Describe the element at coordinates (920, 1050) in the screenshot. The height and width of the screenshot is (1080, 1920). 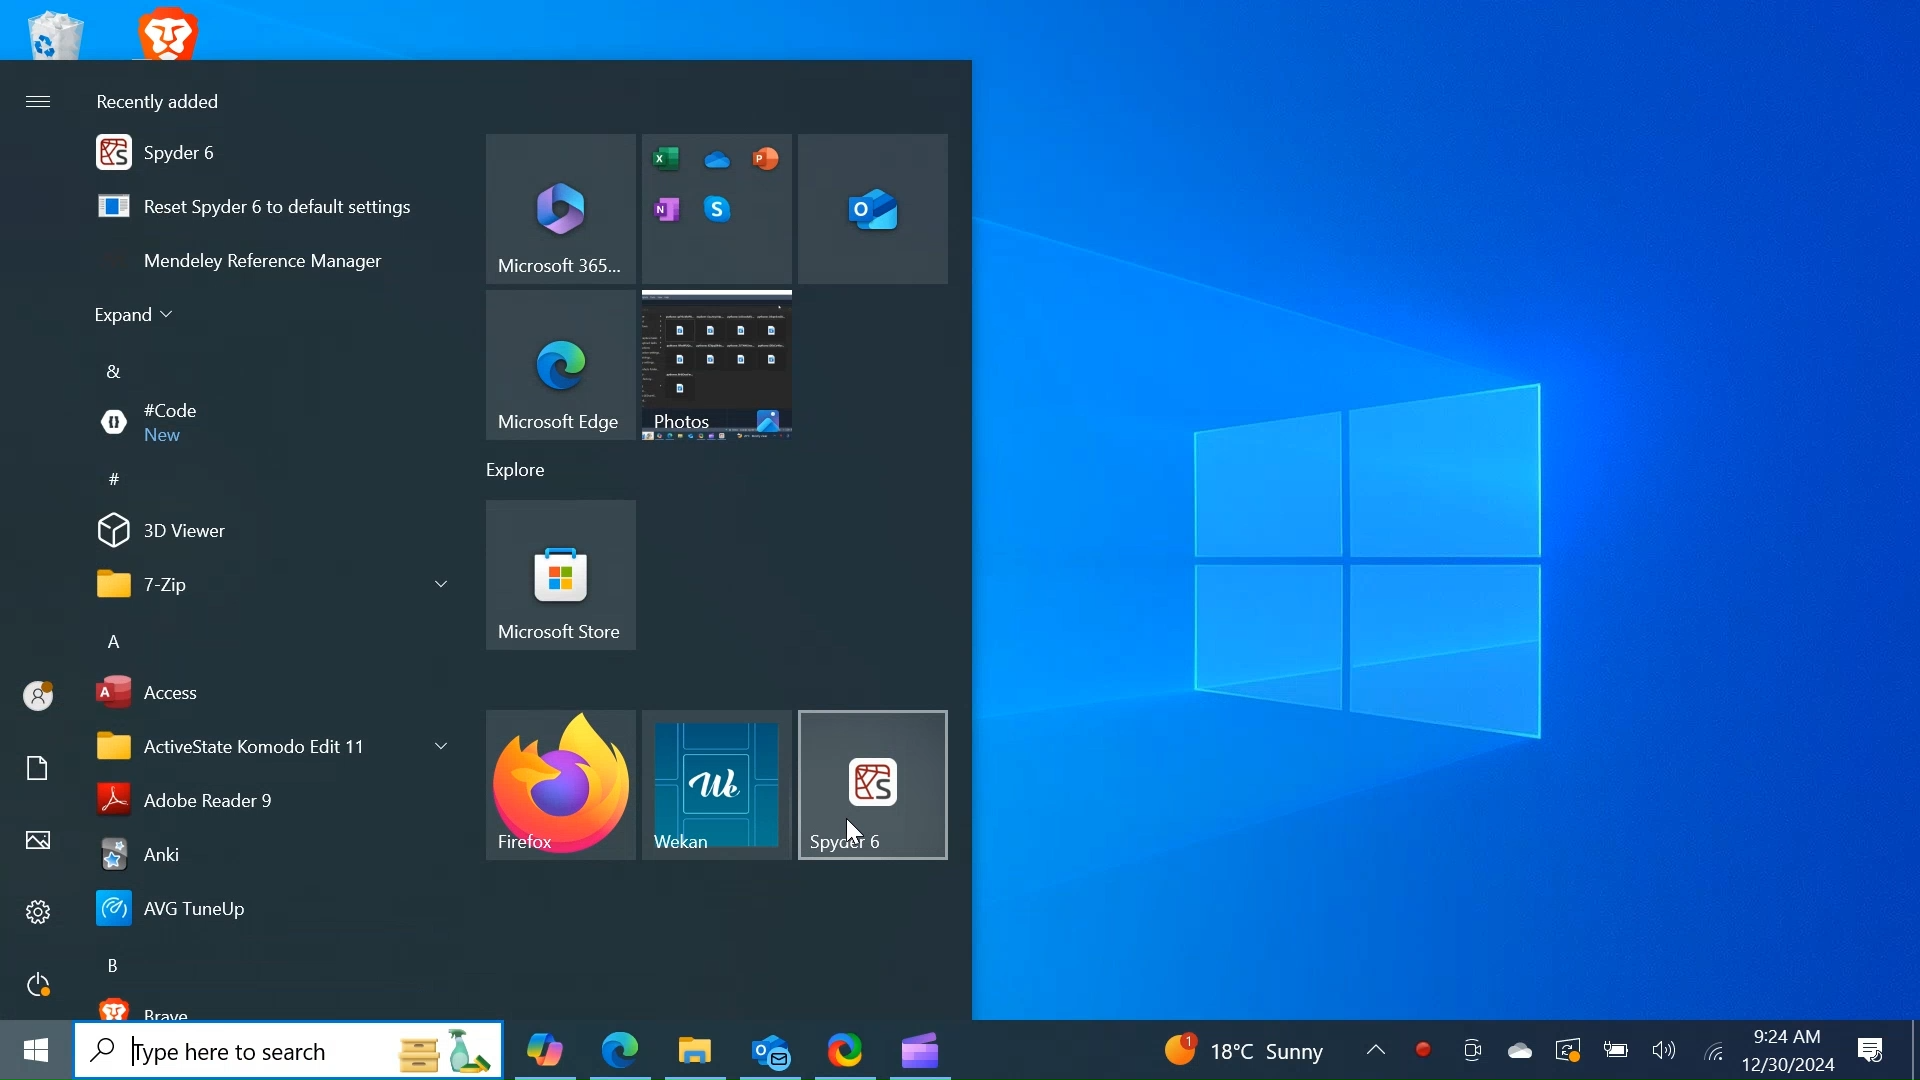
I see `Microsoft Clipchamp` at that location.